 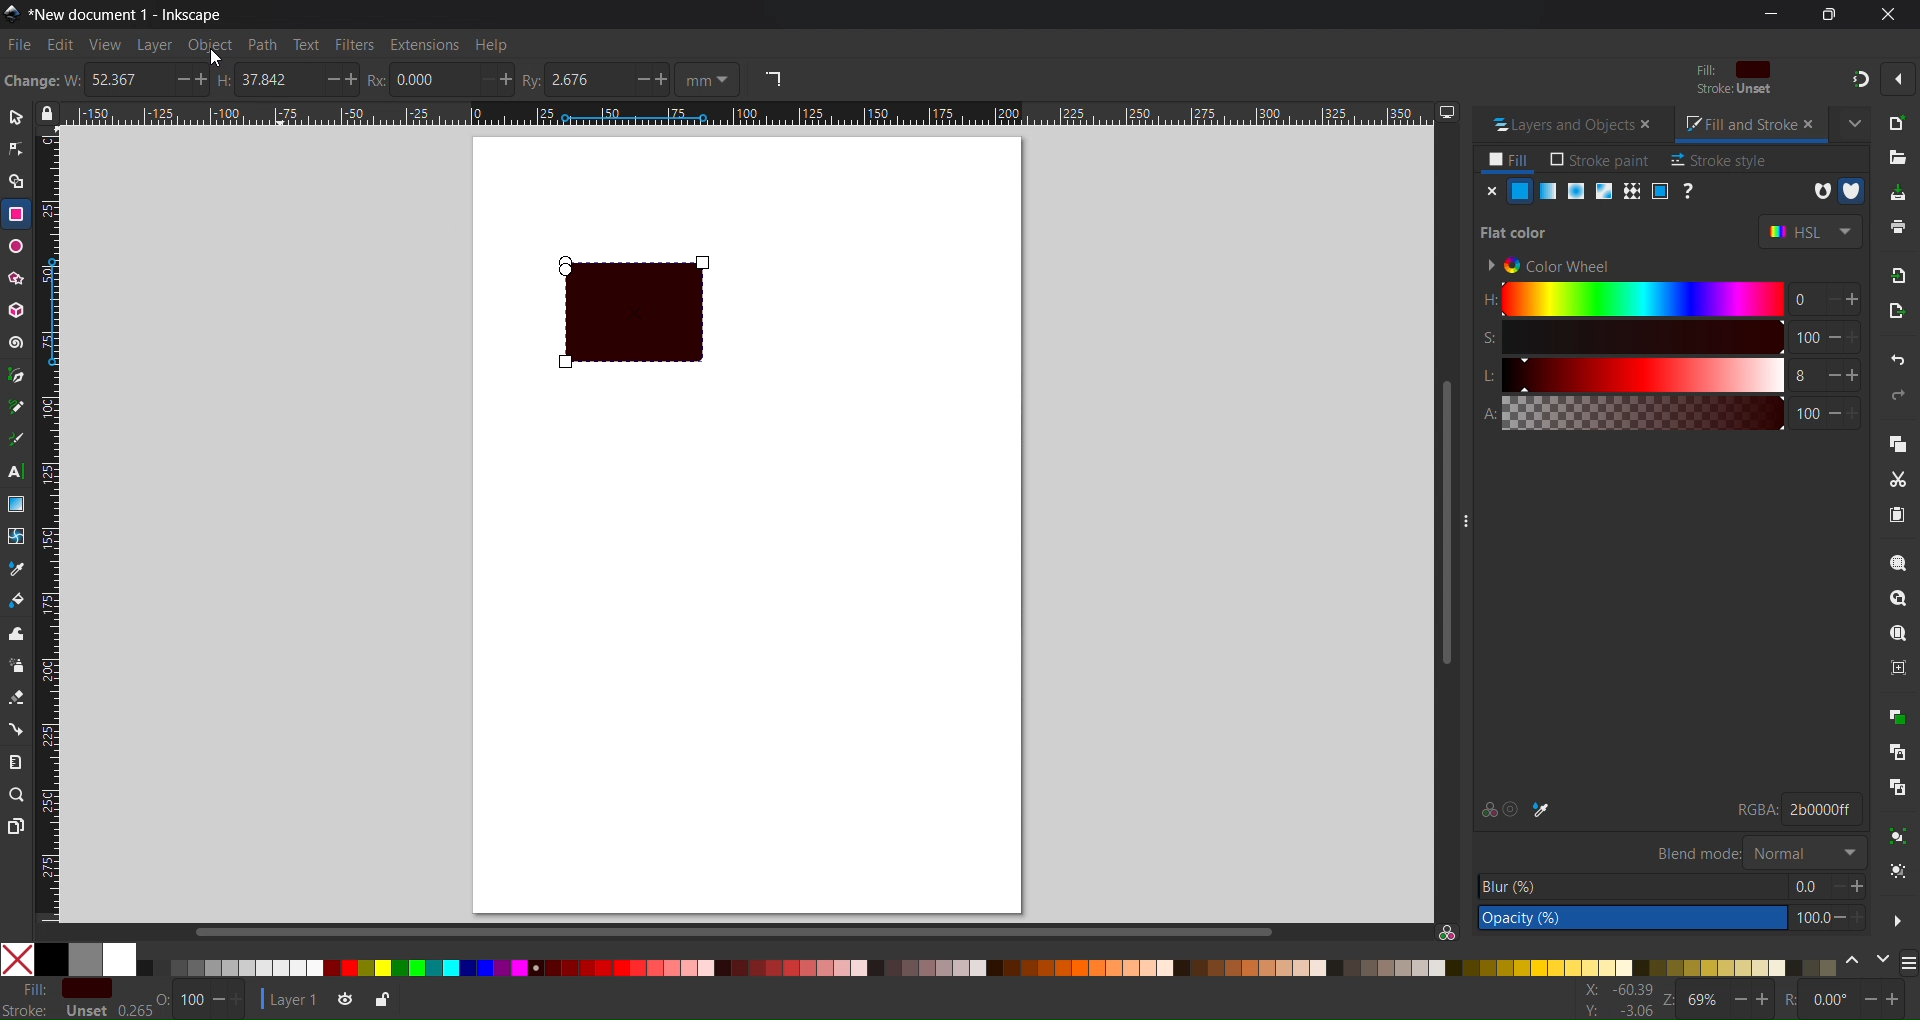 I want to click on Height of the rectangle 37.842, so click(x=271, y=82).